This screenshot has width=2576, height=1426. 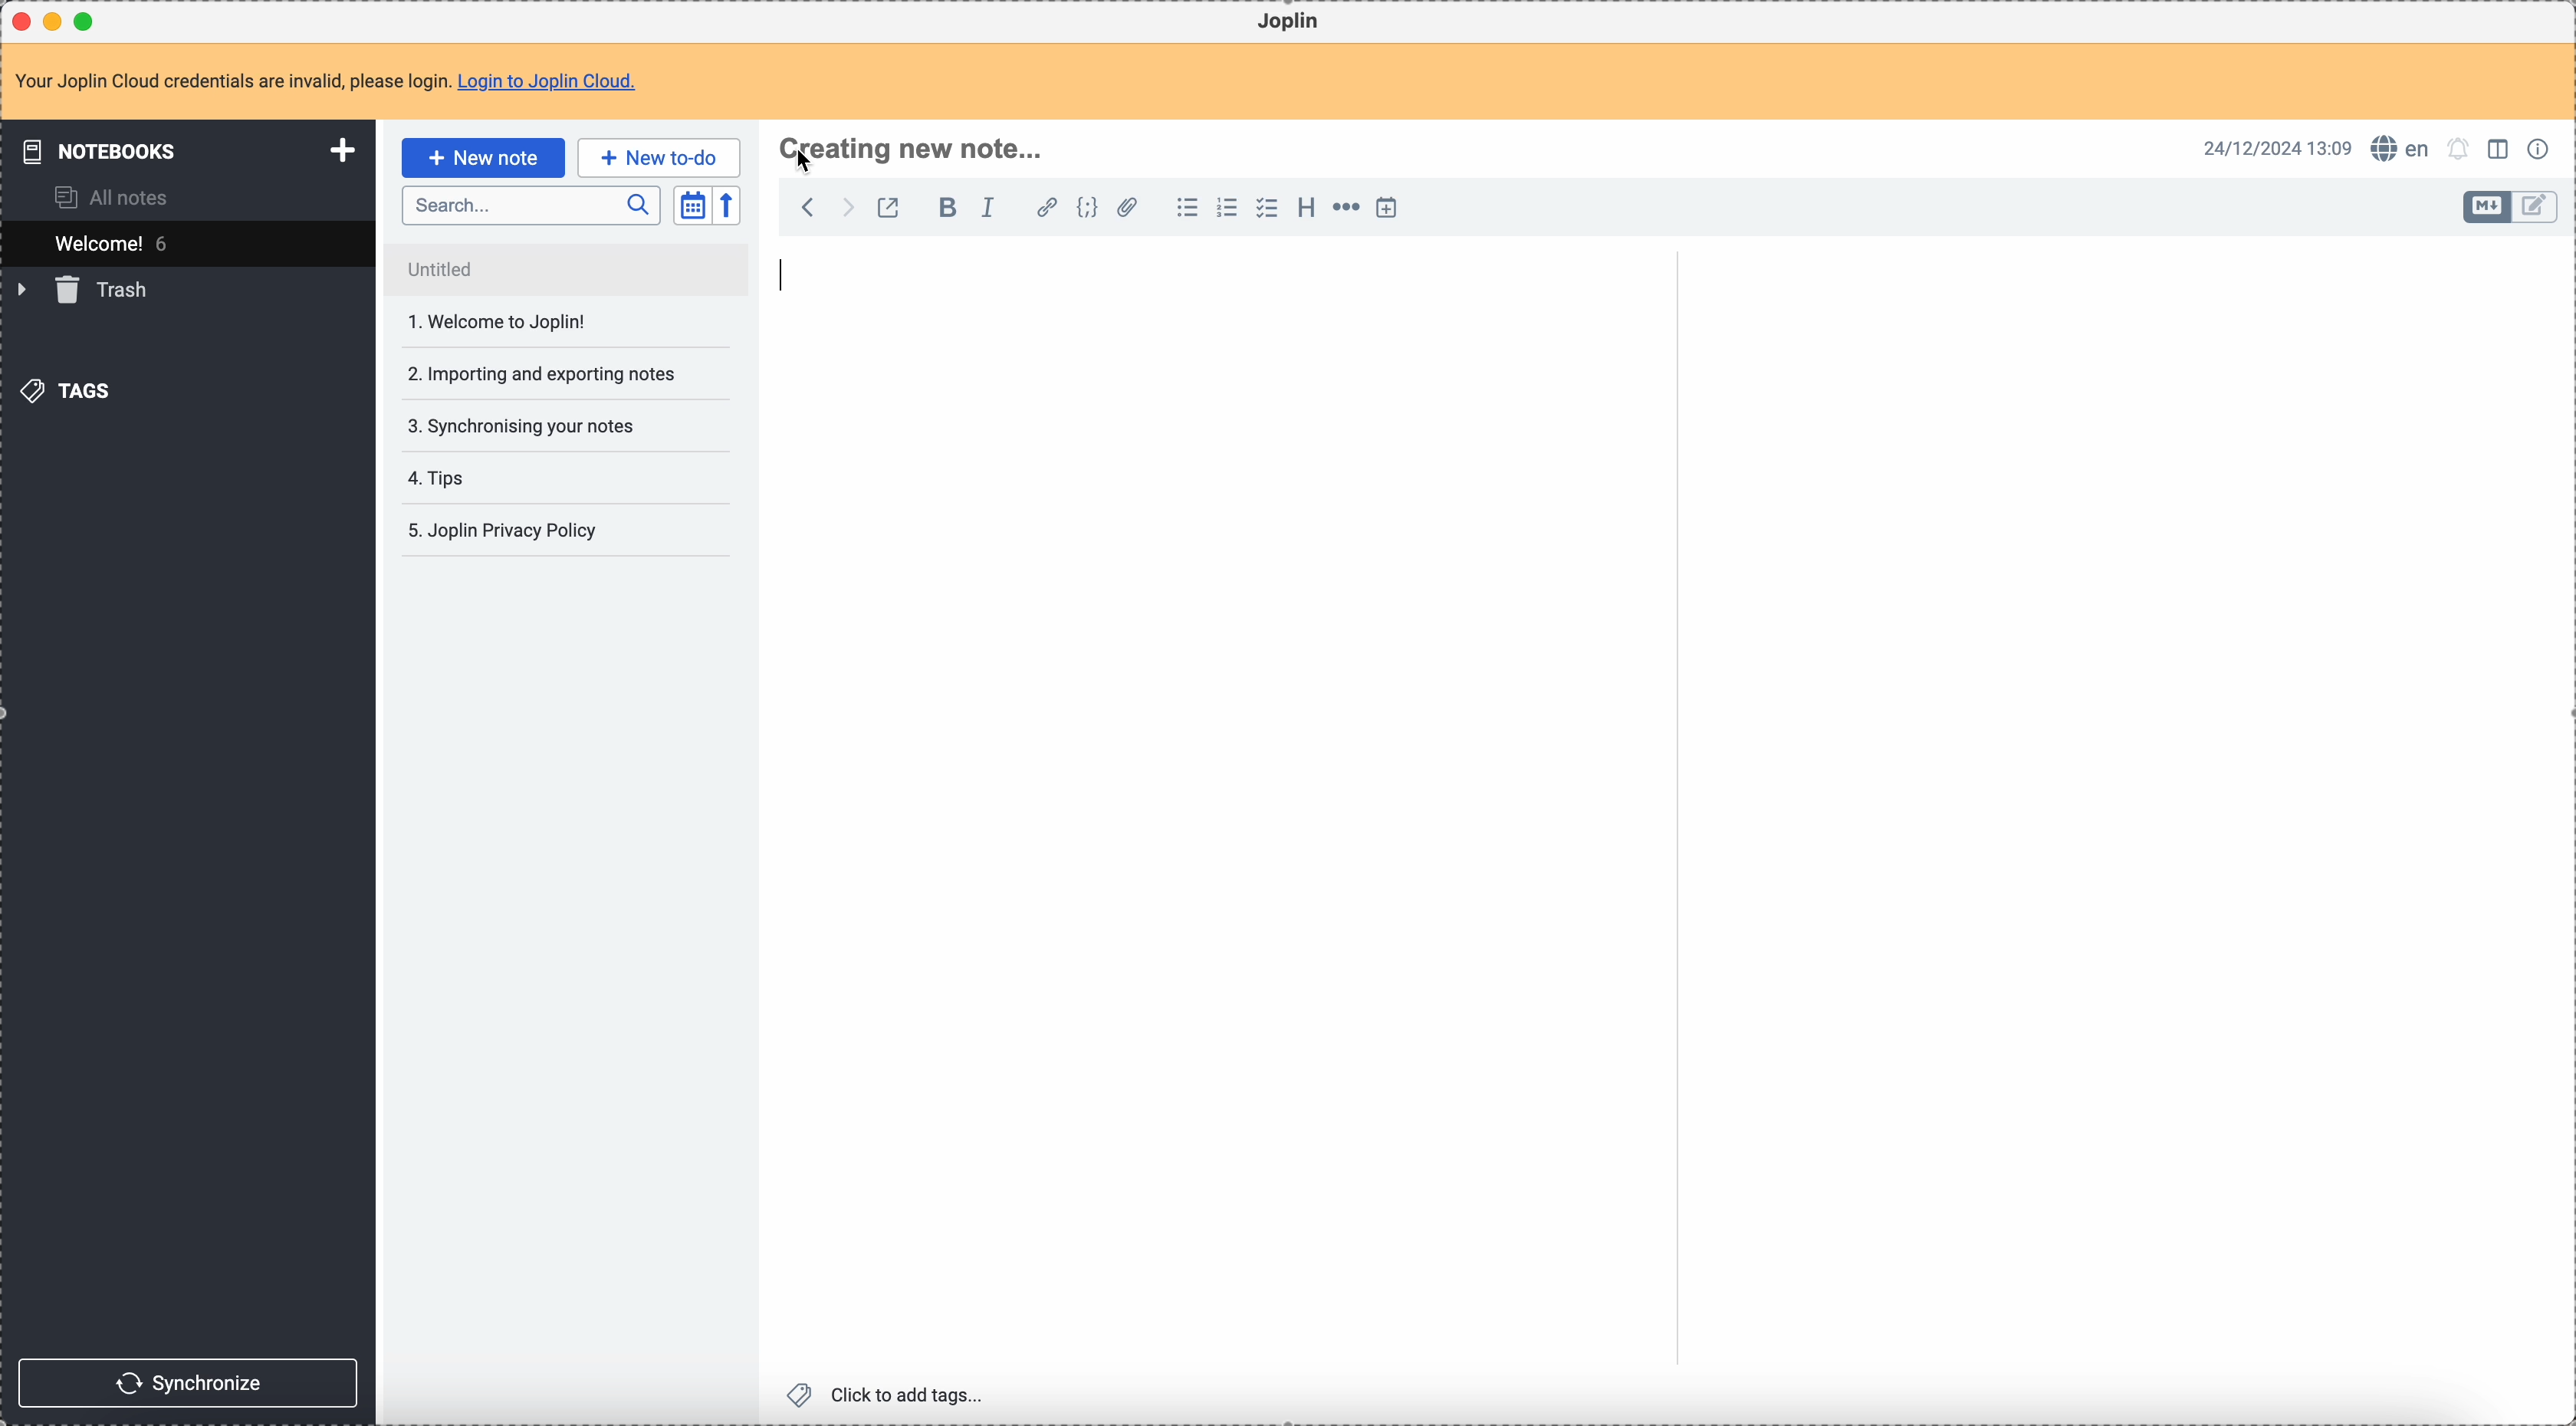 What do you see at coordinates (1266, 208) in the screenshot?
I see `check list` at bounding box center [1266, 208].